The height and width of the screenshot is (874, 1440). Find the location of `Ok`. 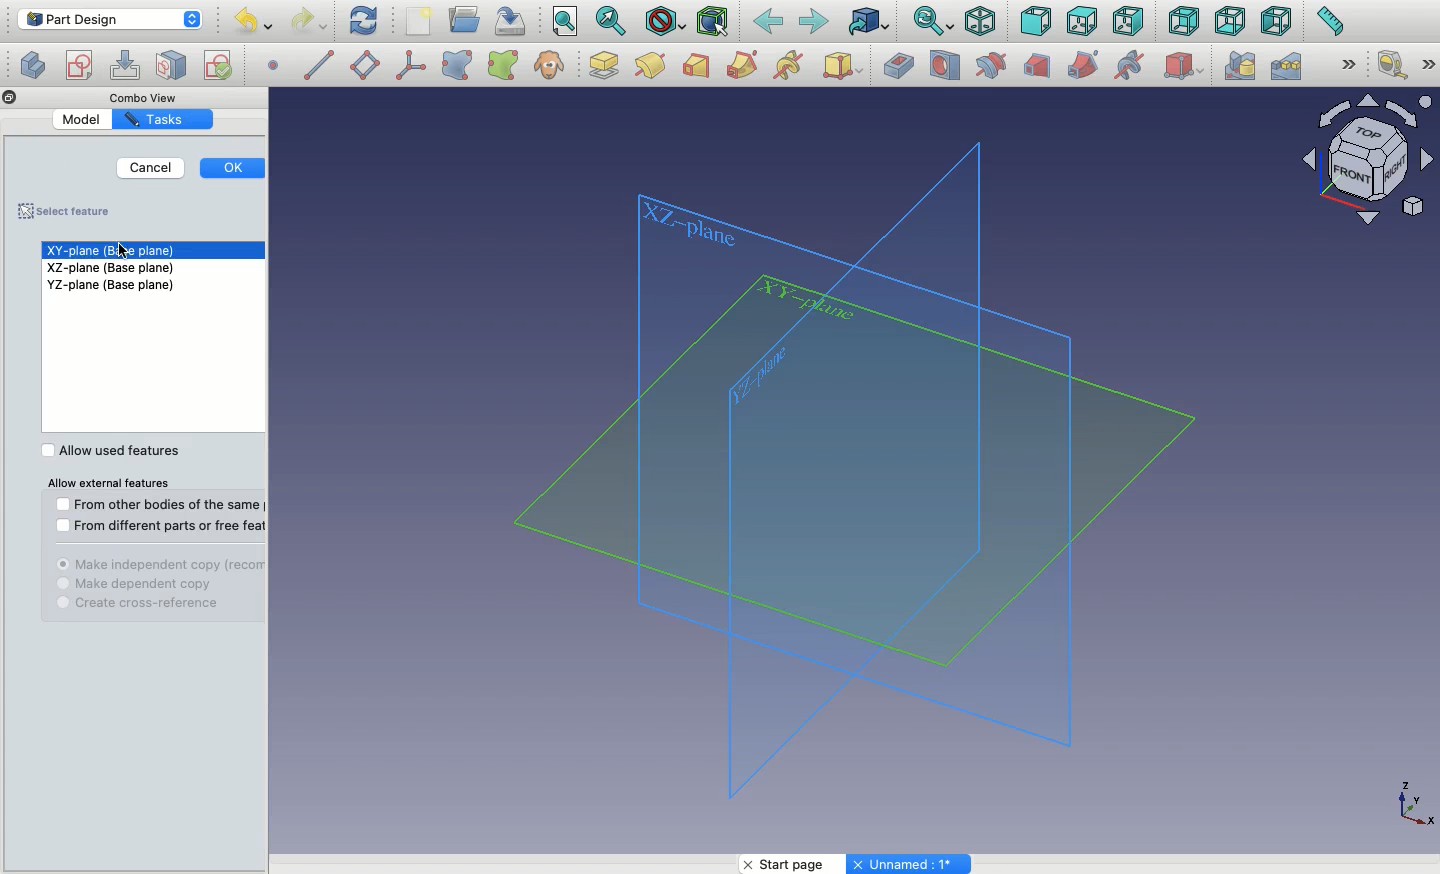

Ok is located at coordinates (232, 168).